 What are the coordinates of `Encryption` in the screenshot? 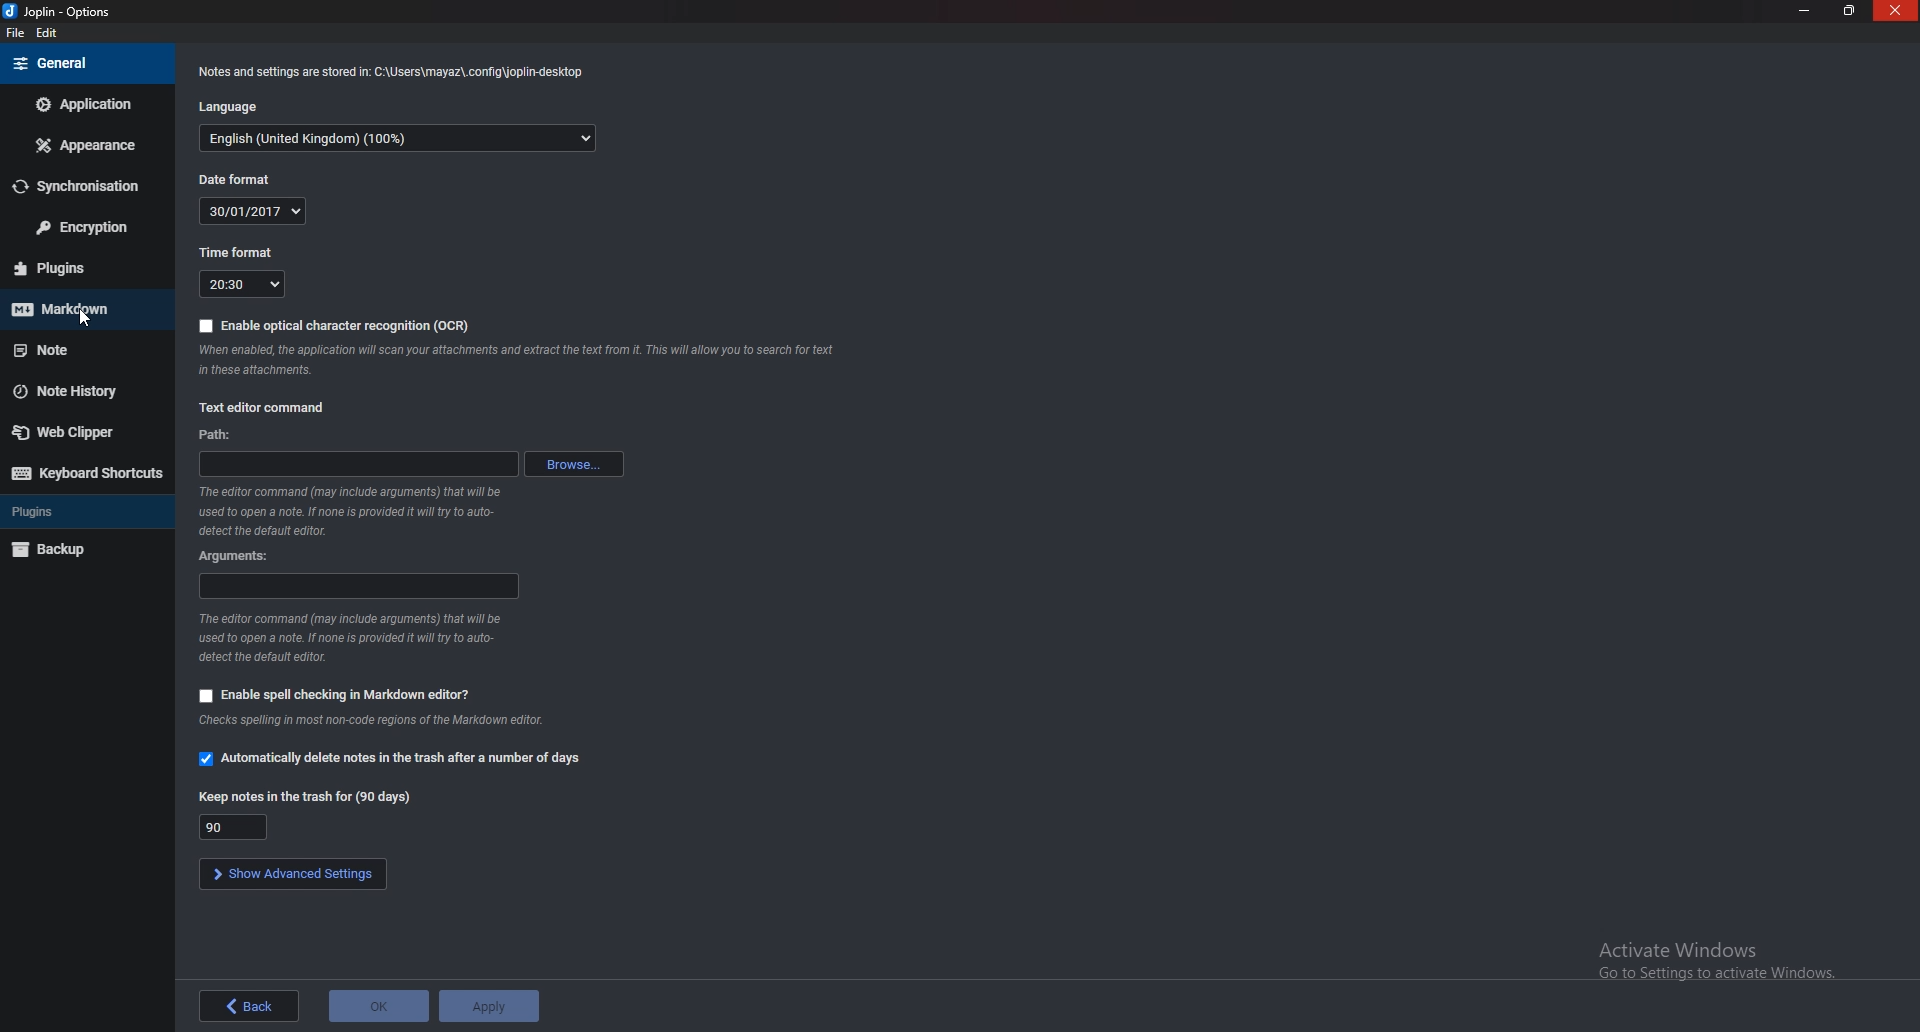 It's located at (86, 227).